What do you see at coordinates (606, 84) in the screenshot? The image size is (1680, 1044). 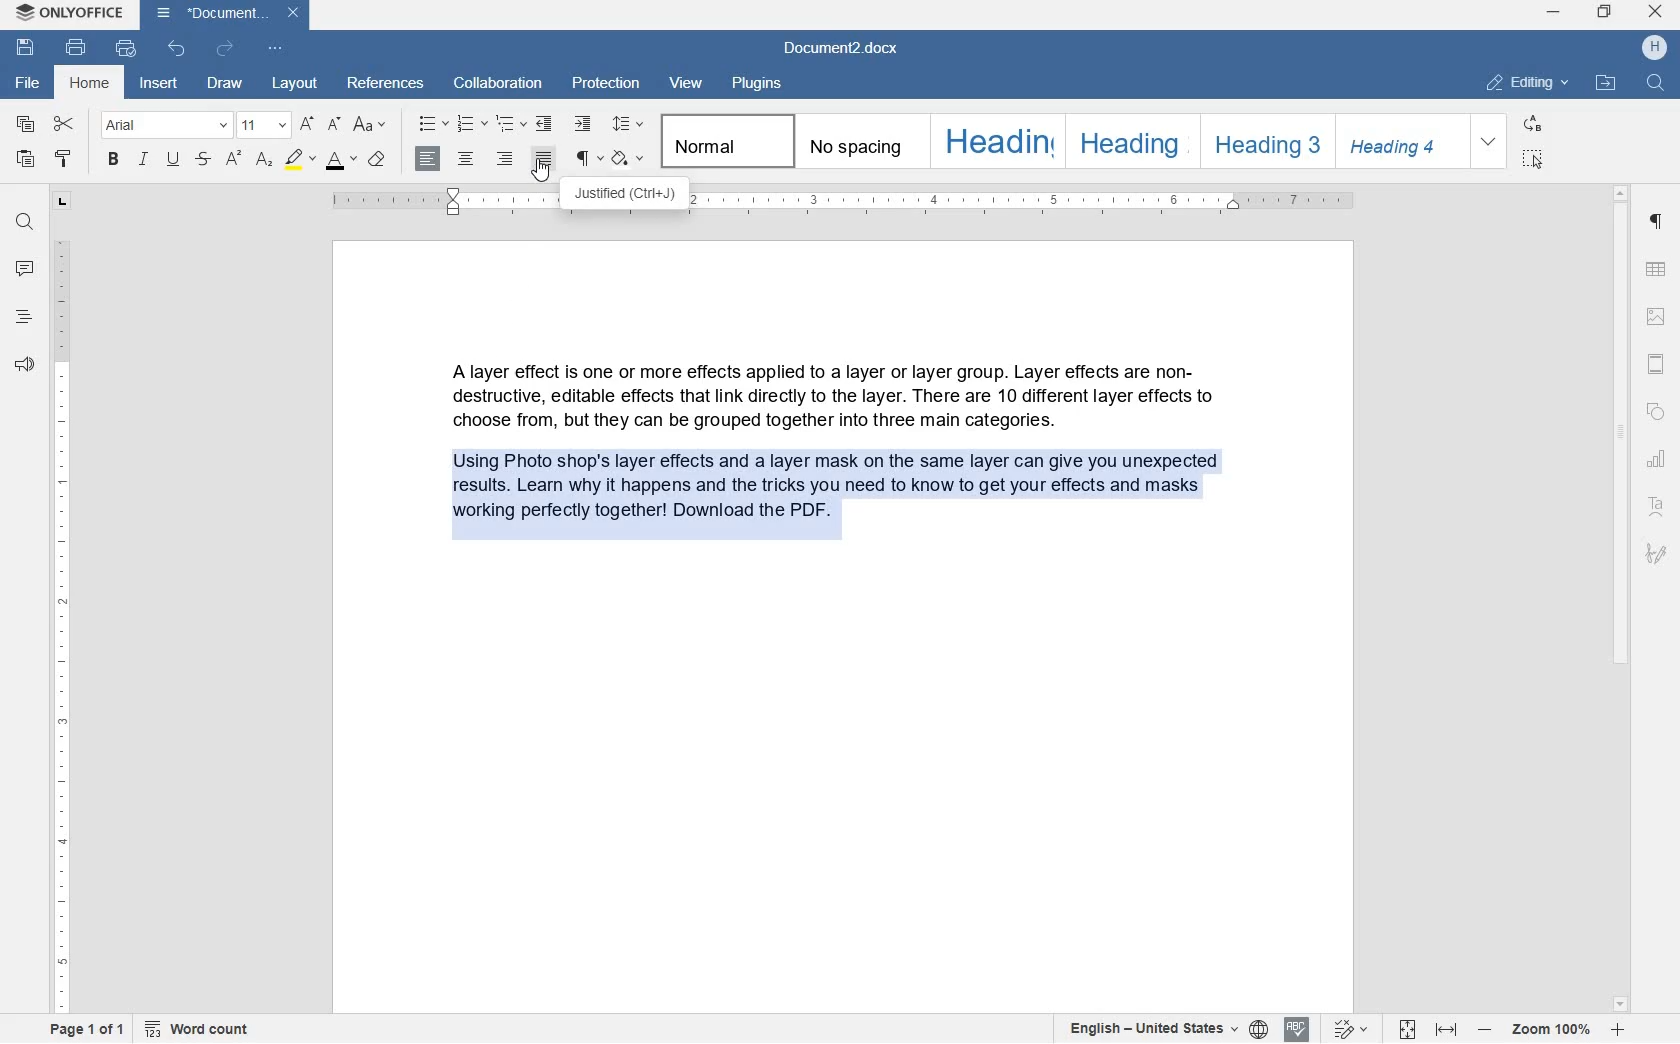 I see `PROTECTION` at bounding box center [606, 84].